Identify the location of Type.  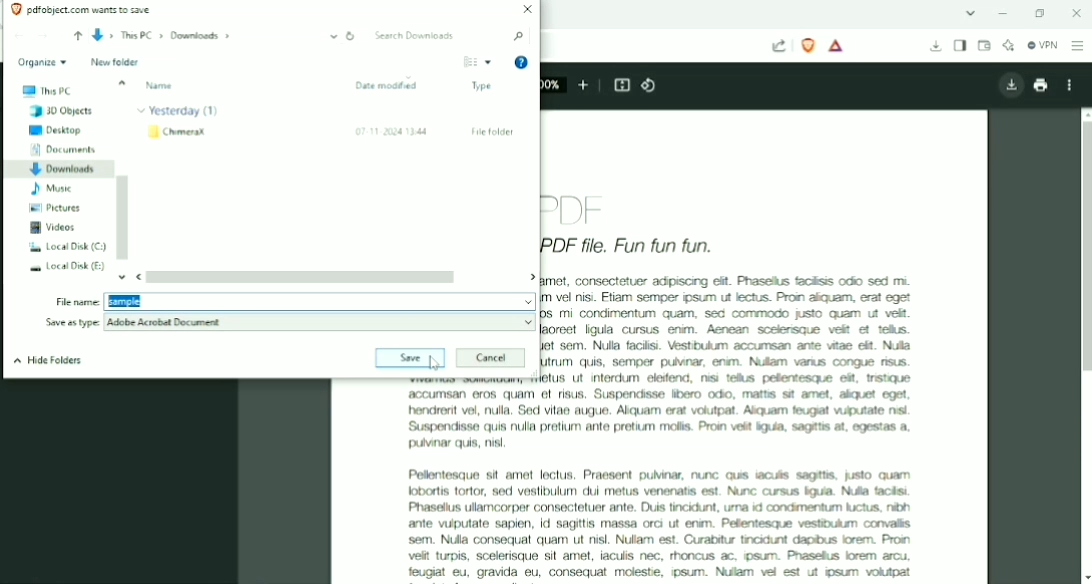
(484, 86).